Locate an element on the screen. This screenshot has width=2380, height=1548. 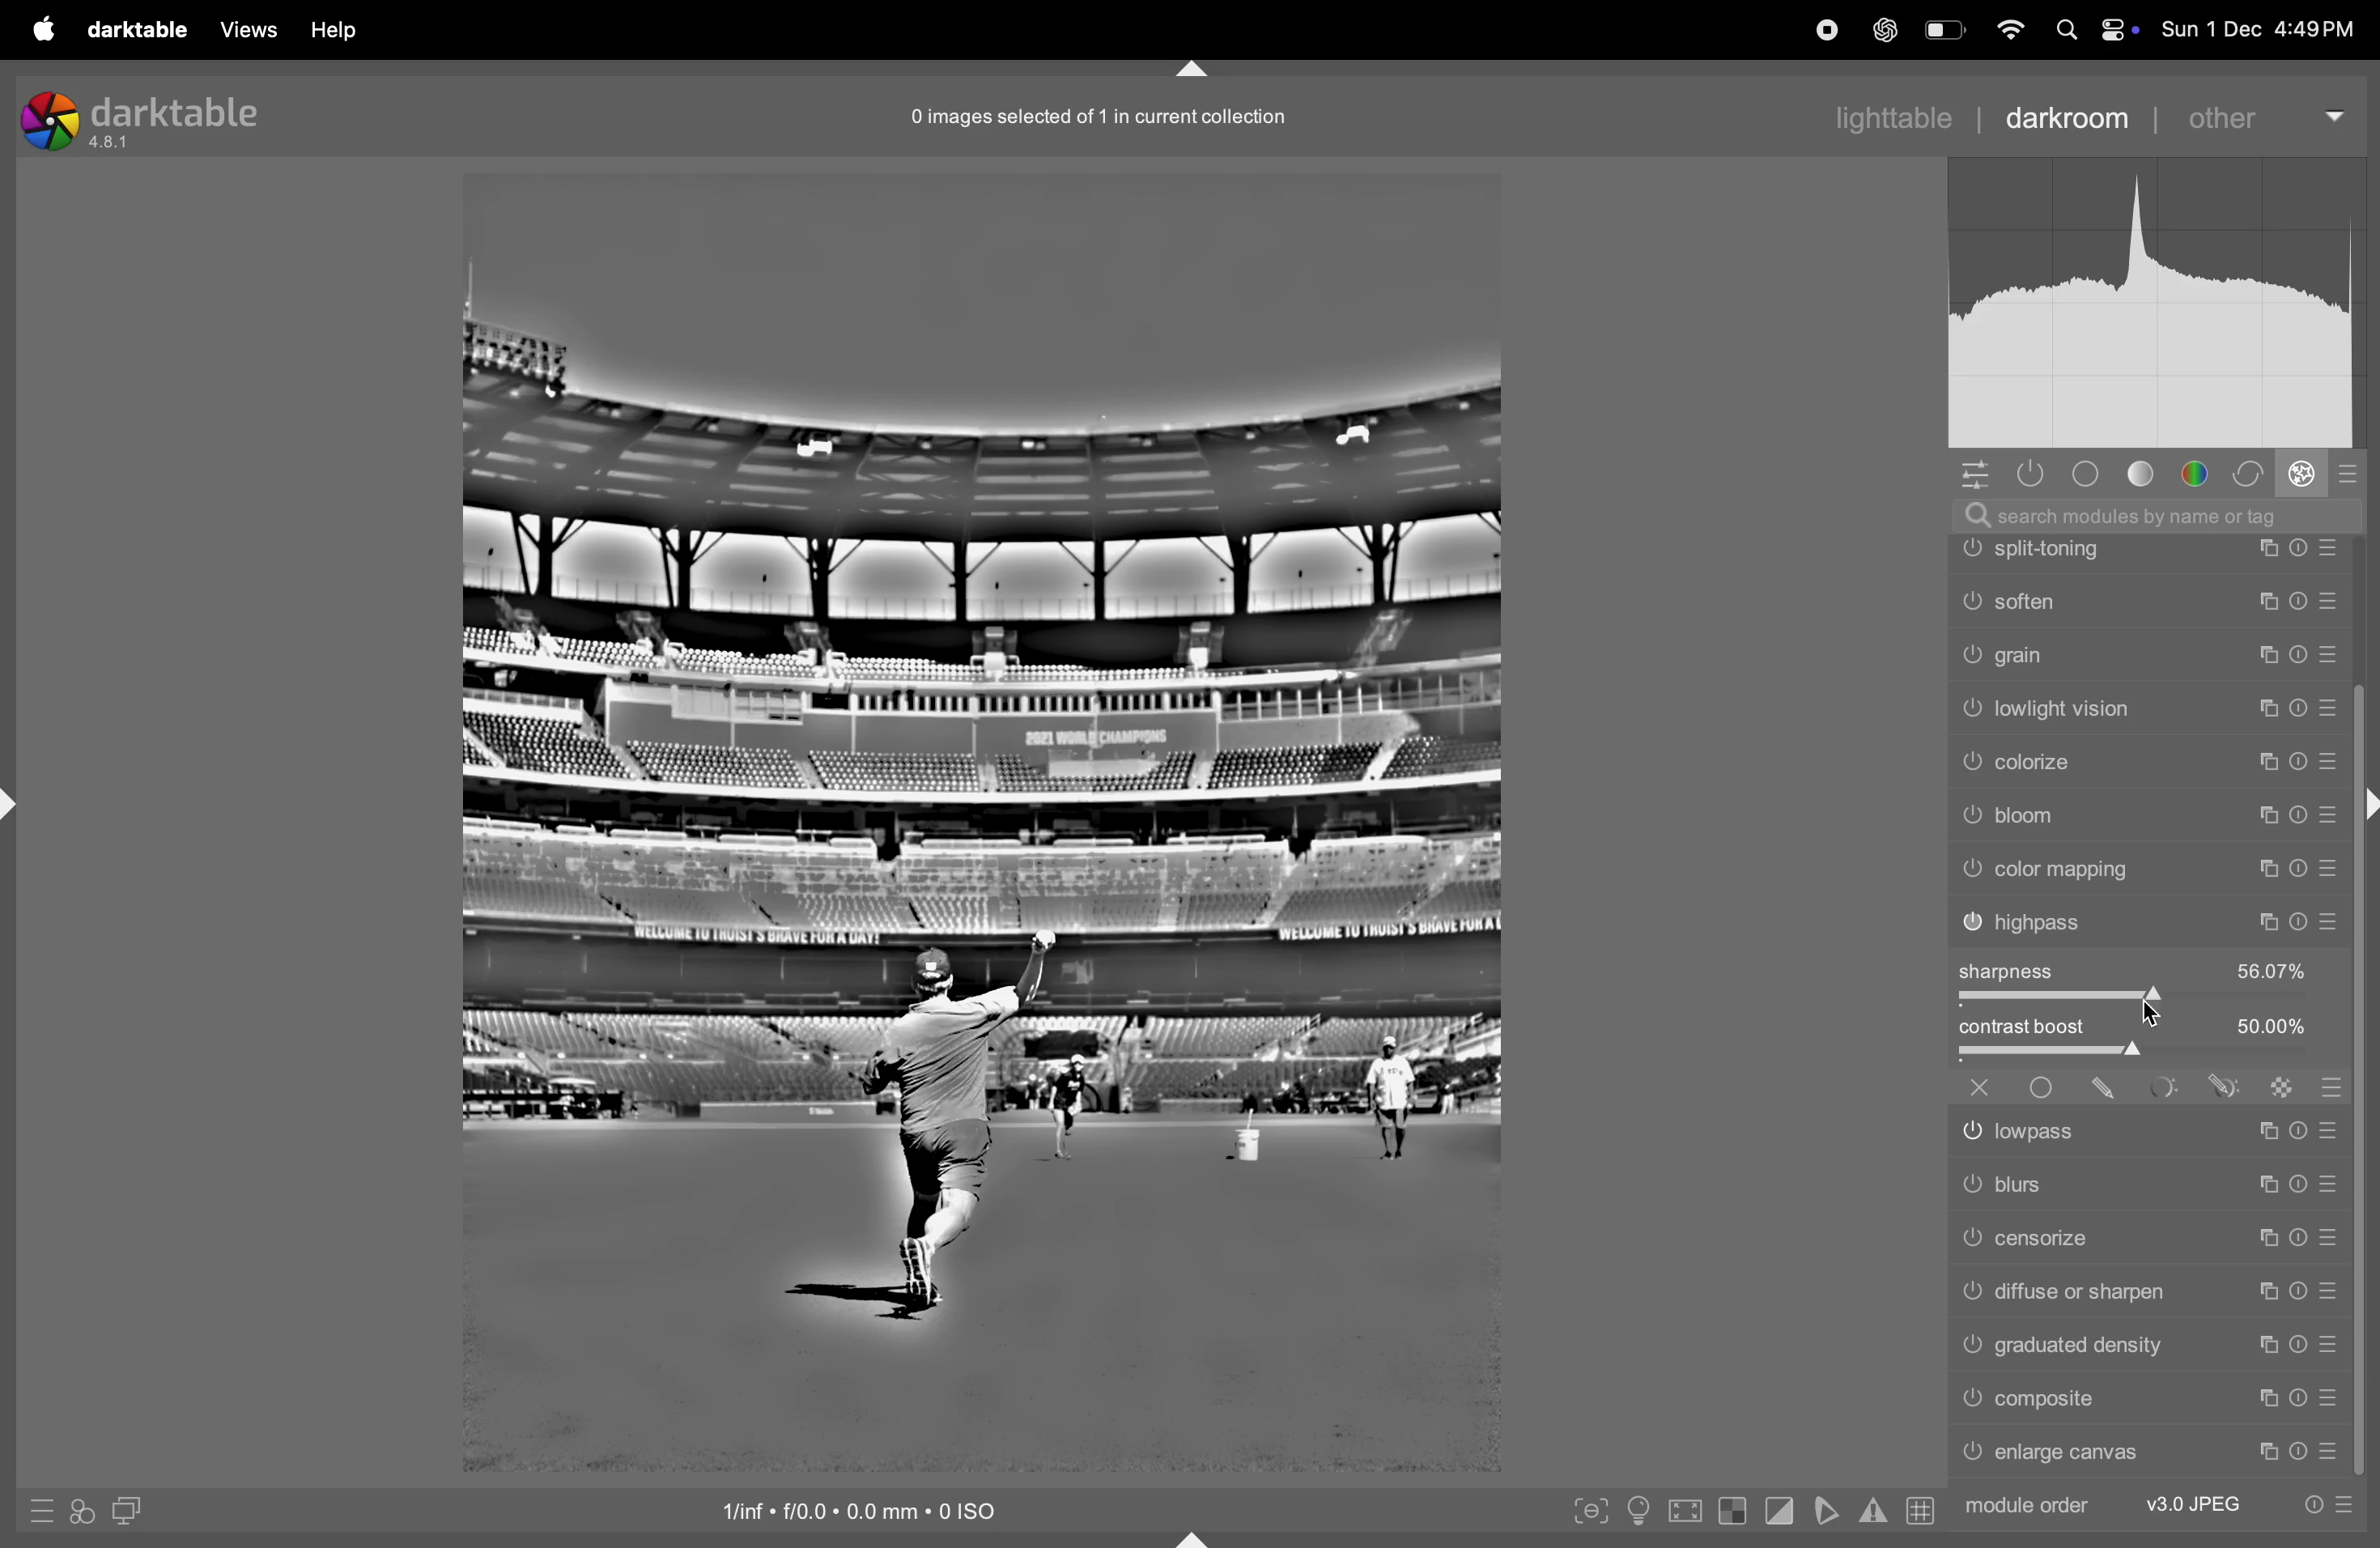
cencorize is located at coordinates (2145, 1237).